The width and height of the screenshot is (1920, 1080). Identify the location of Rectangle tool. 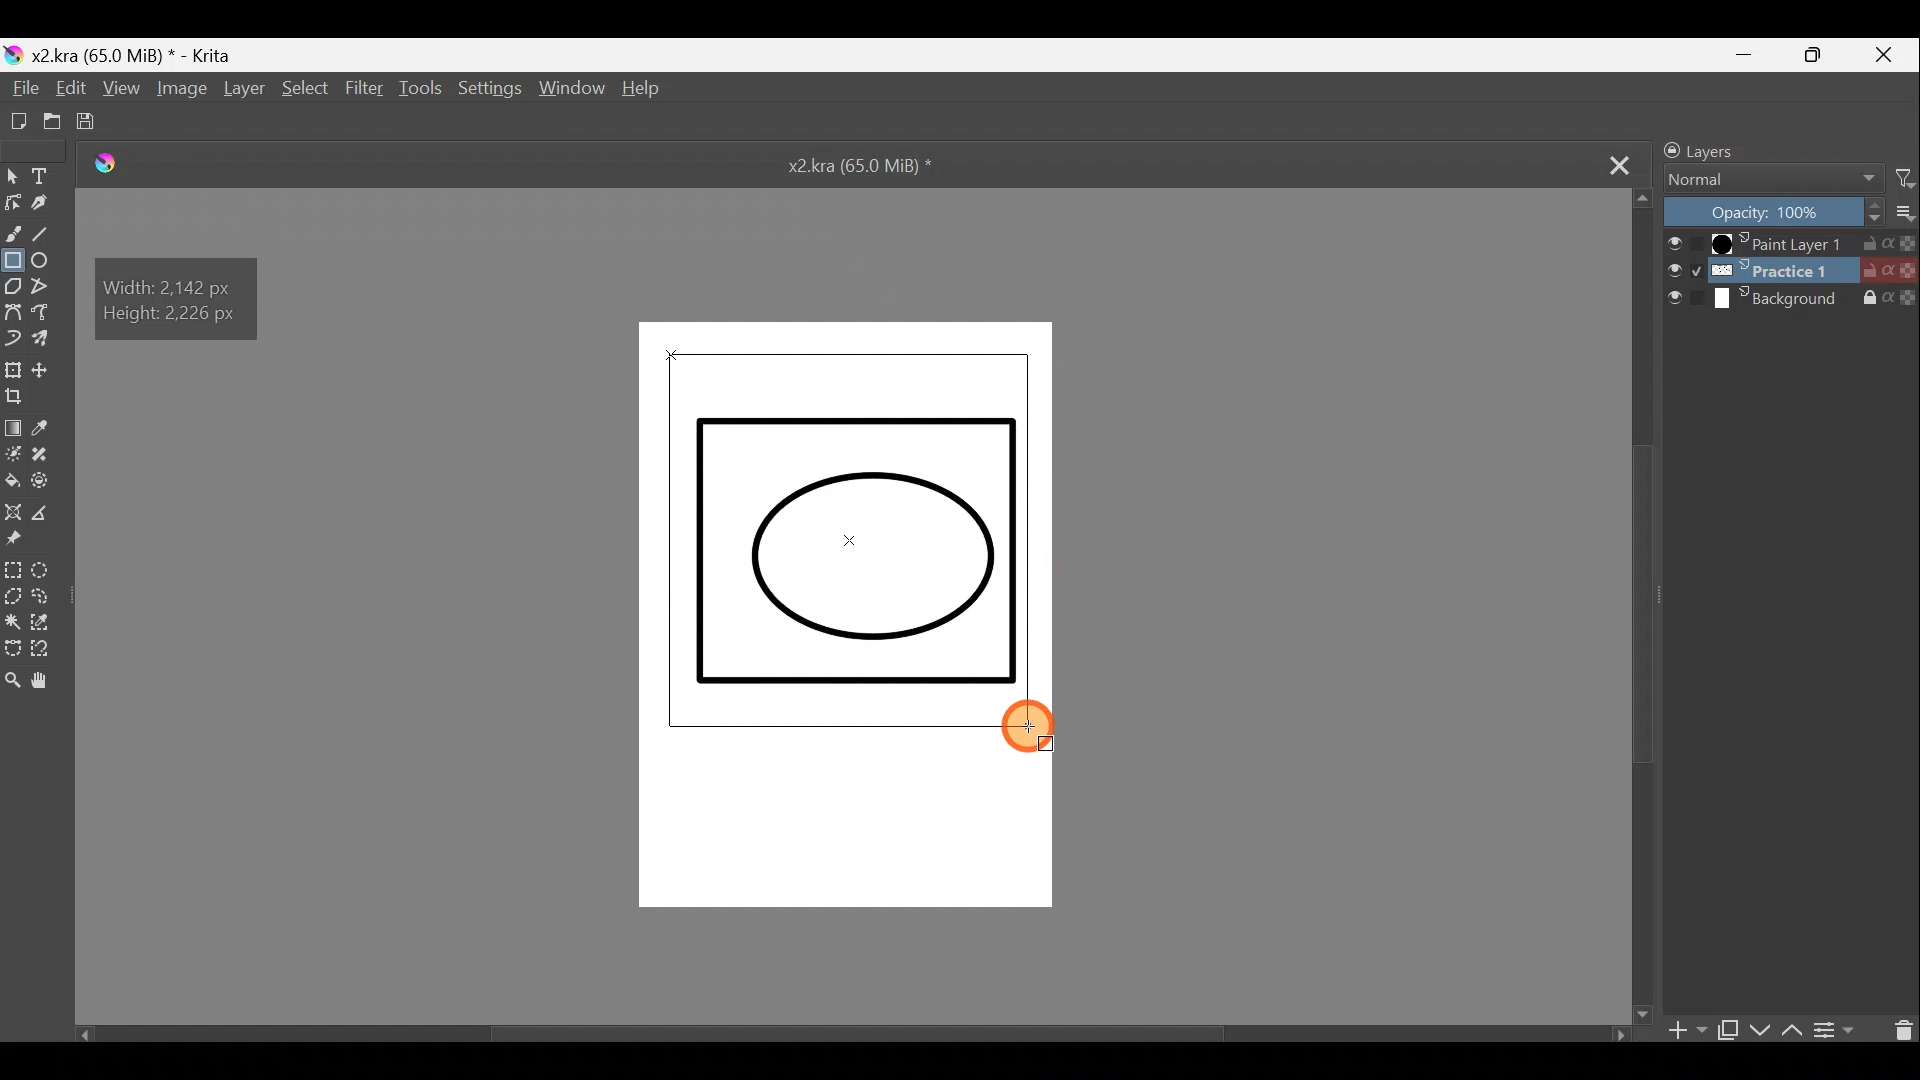
(13, 264).